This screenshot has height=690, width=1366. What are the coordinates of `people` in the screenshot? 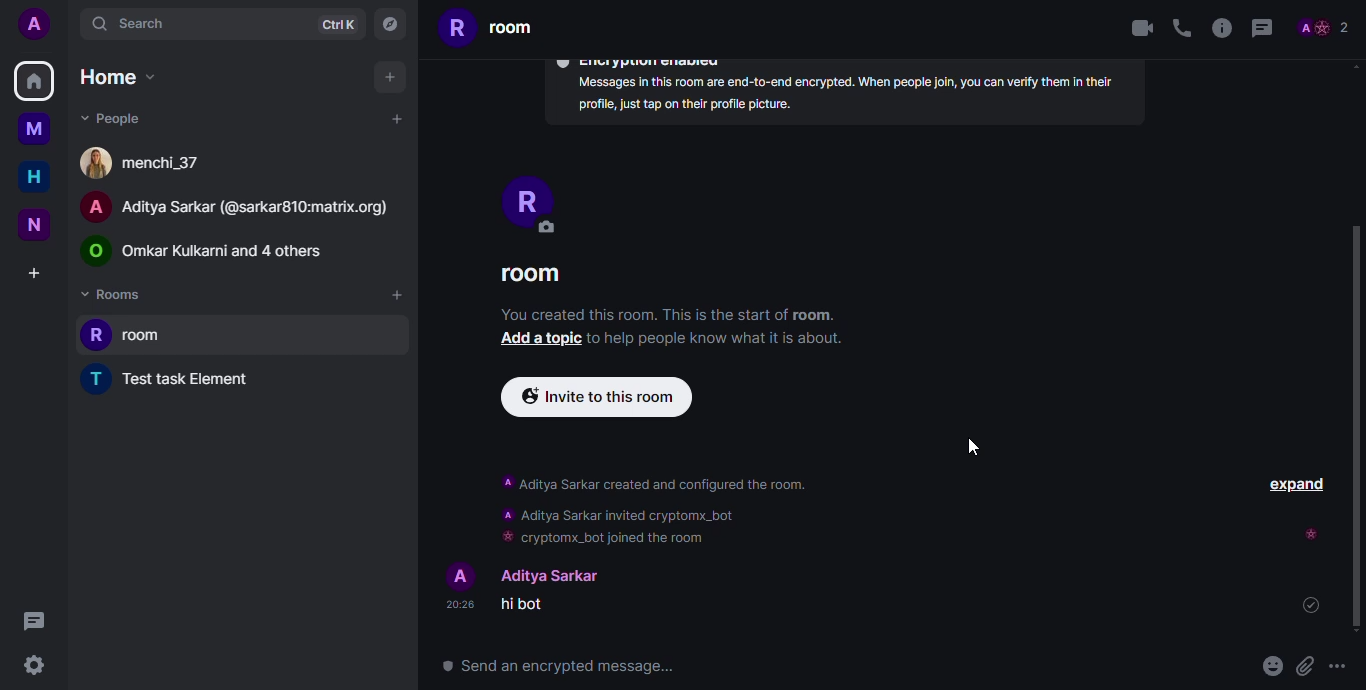 It's located at (122, 118).